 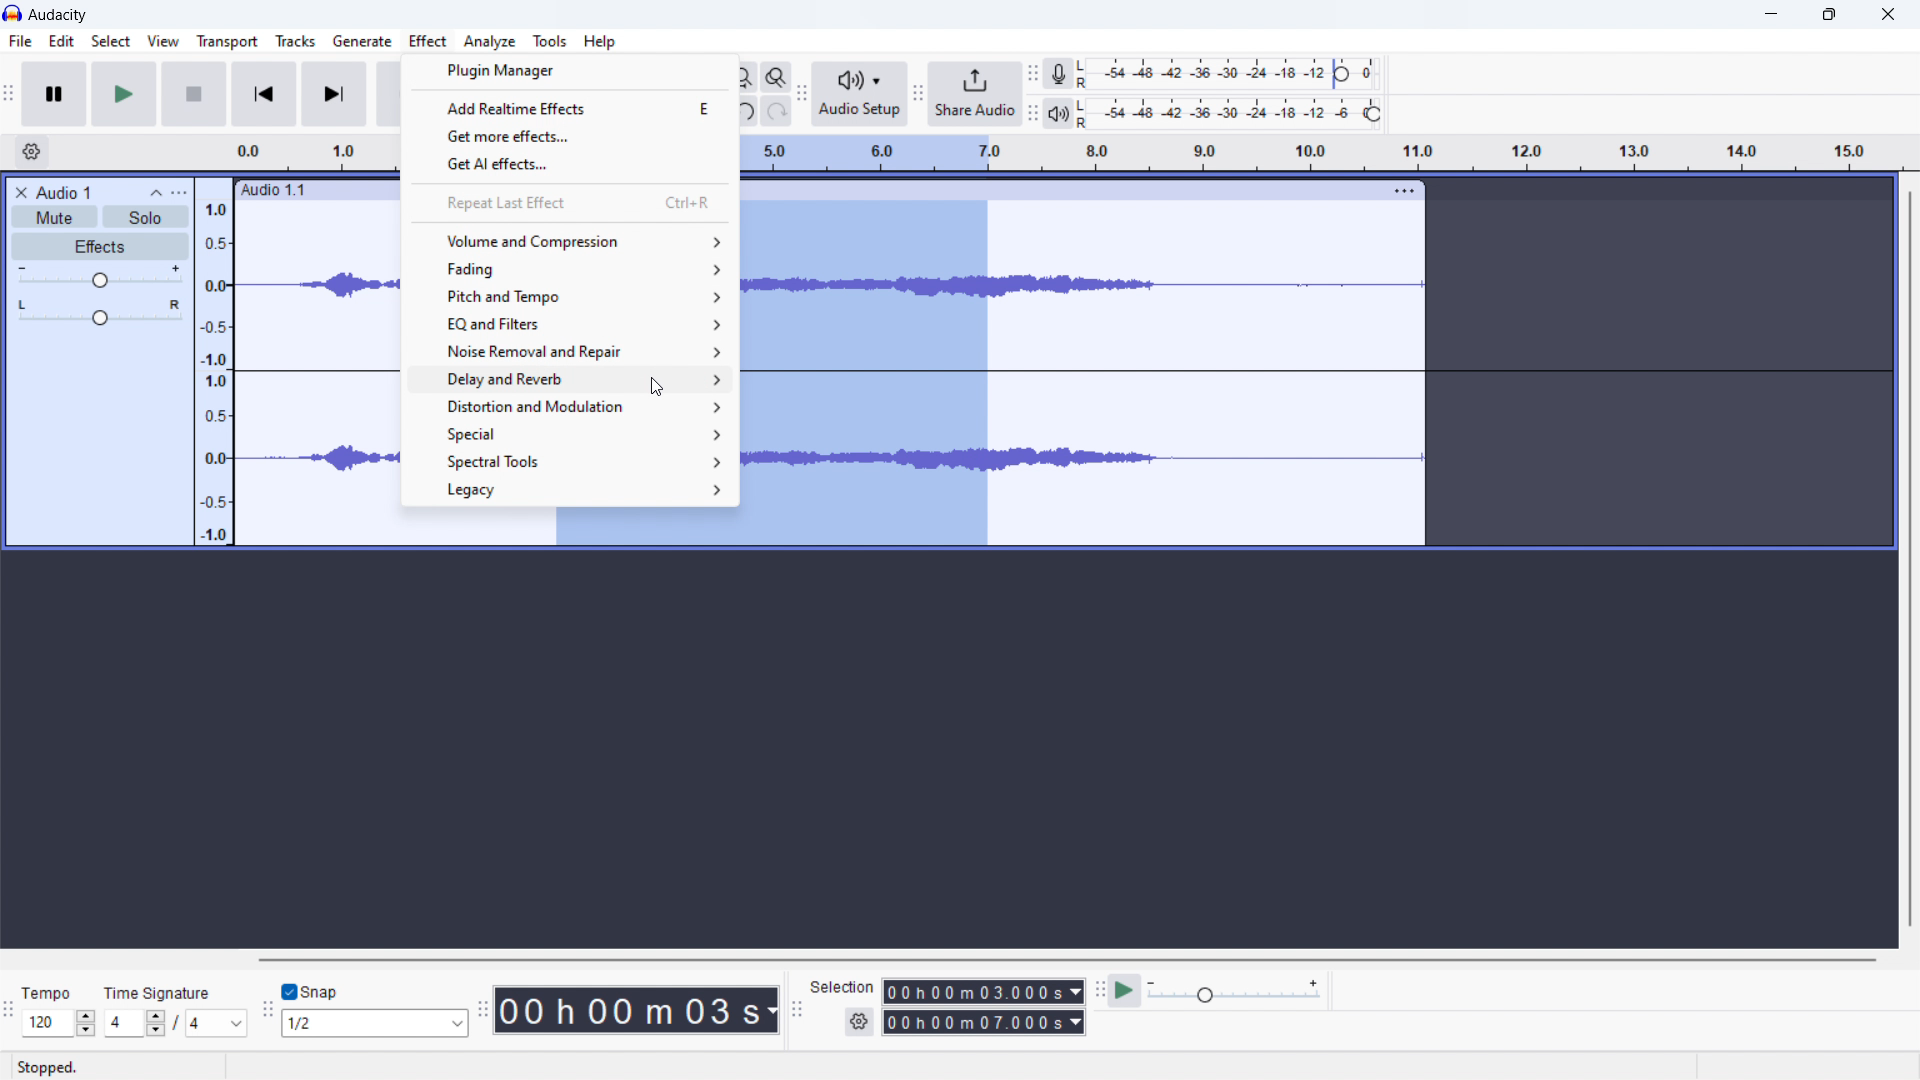 What do you see at coordinates (569, 349) in the screenshot?
I see `noise removal and repair` at bounding box center [569, 349].